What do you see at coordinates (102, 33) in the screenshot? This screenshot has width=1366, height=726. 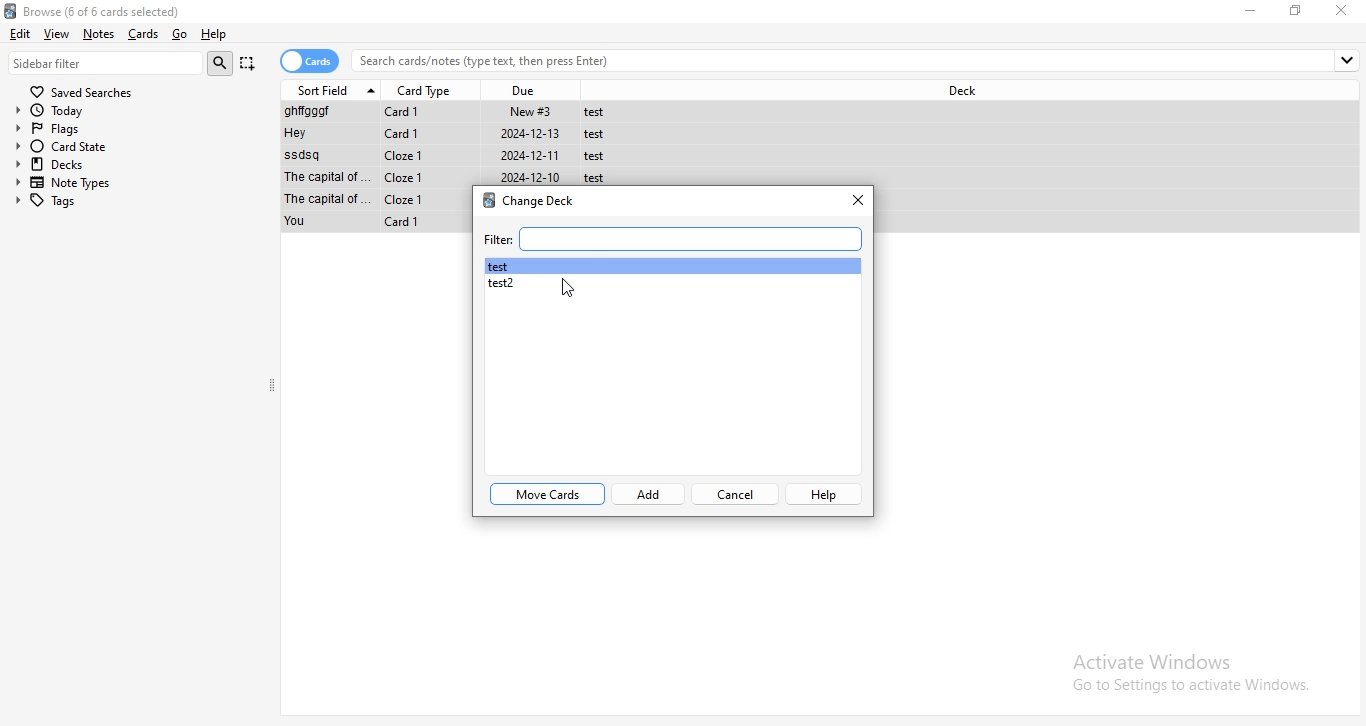 I see `notes` at bounding box center [102, 33].